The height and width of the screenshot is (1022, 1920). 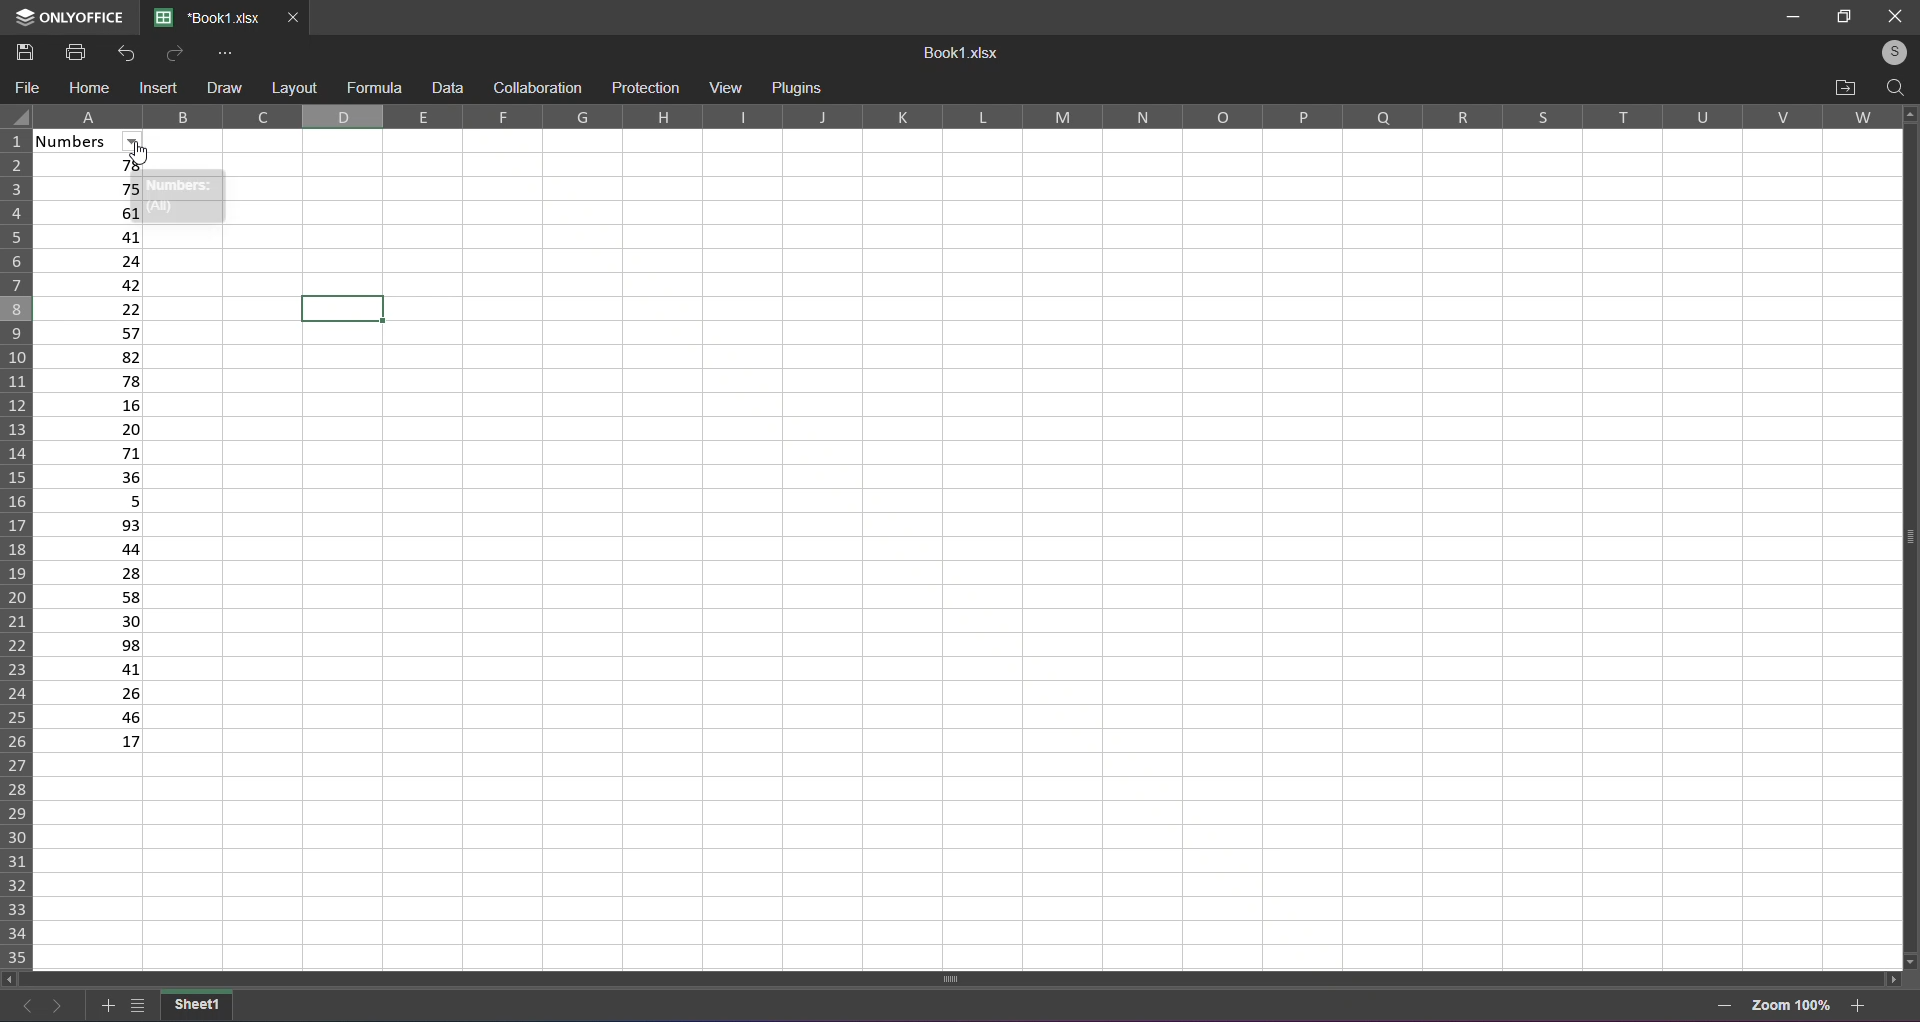 What do you see at coordinates (93, 258) in the screenshot?
I see `24` at bounding box center [93, 258].